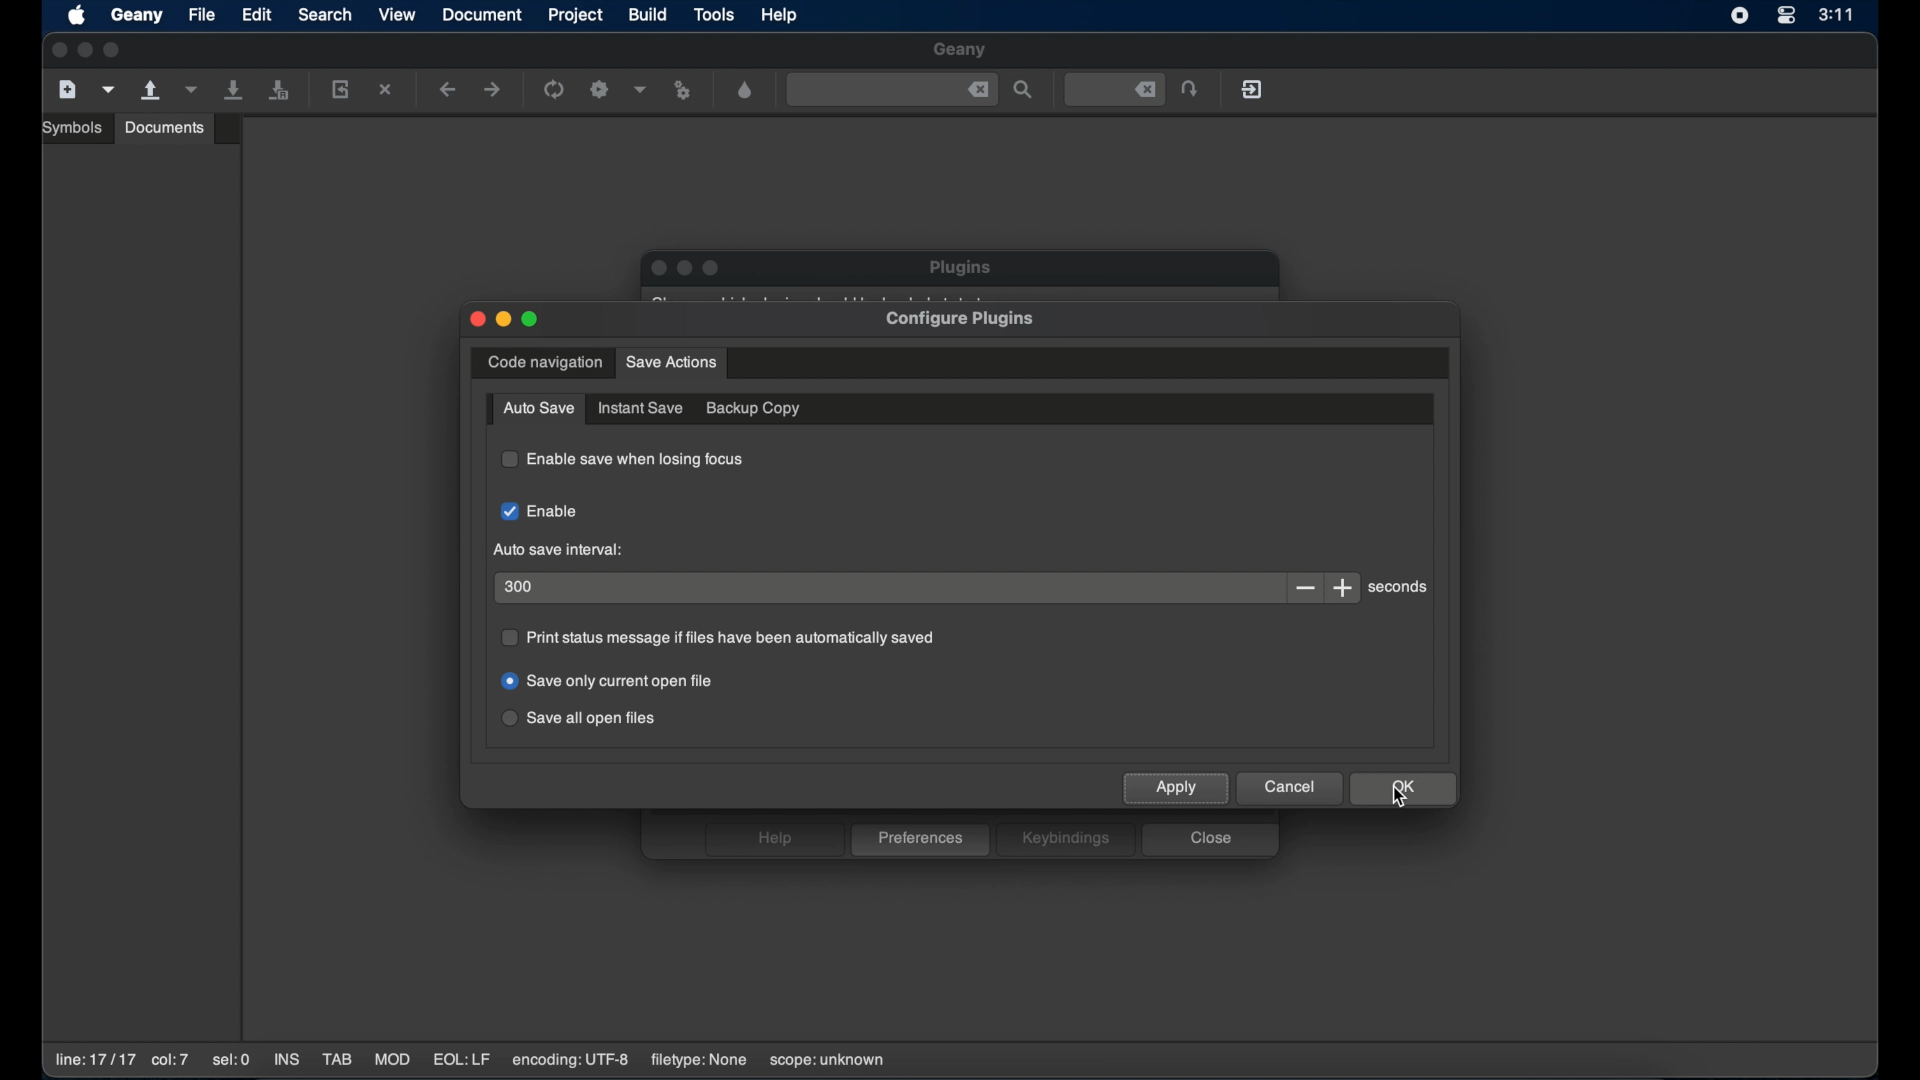  What do you see at coordinates (1402, 587) in the screenshot?
I see `seconds` at bounding box center [1402, 587].